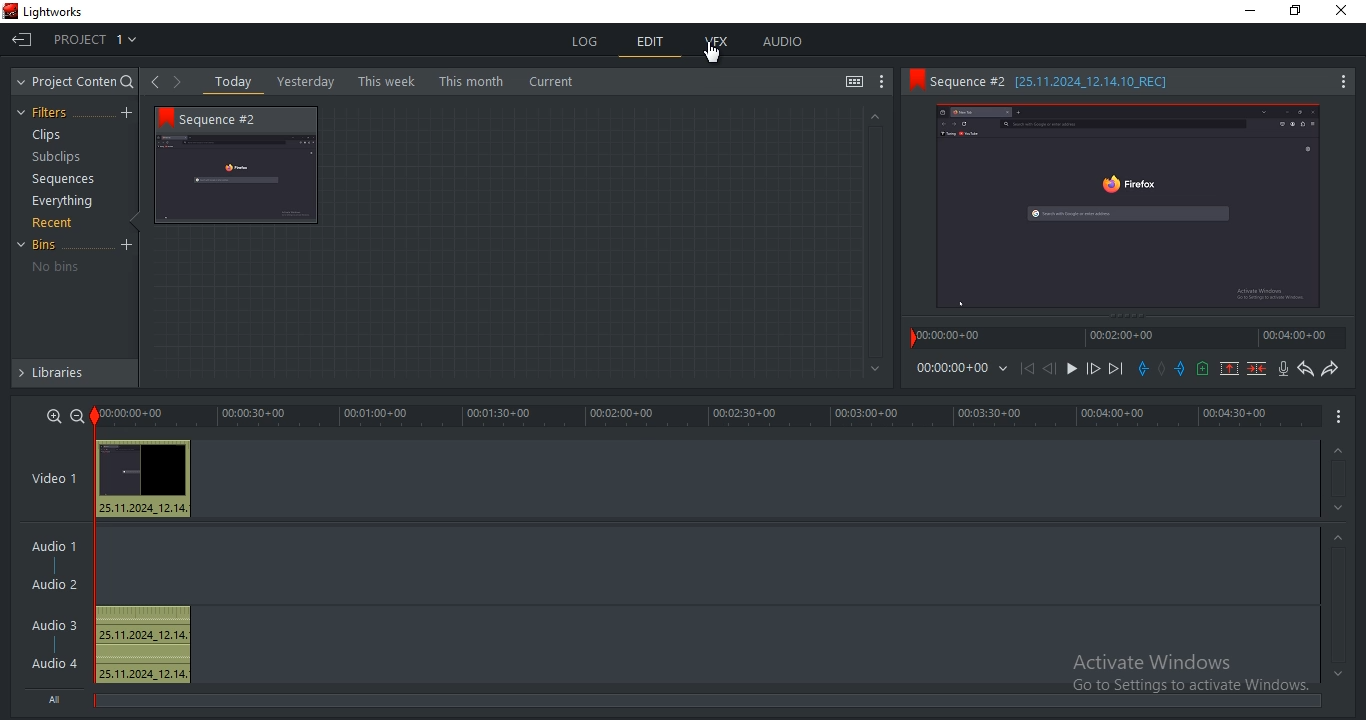 Image resolution: width=1366 pixels, height=720 pixels. I want to click on delete marked section, so click(1257, 368).